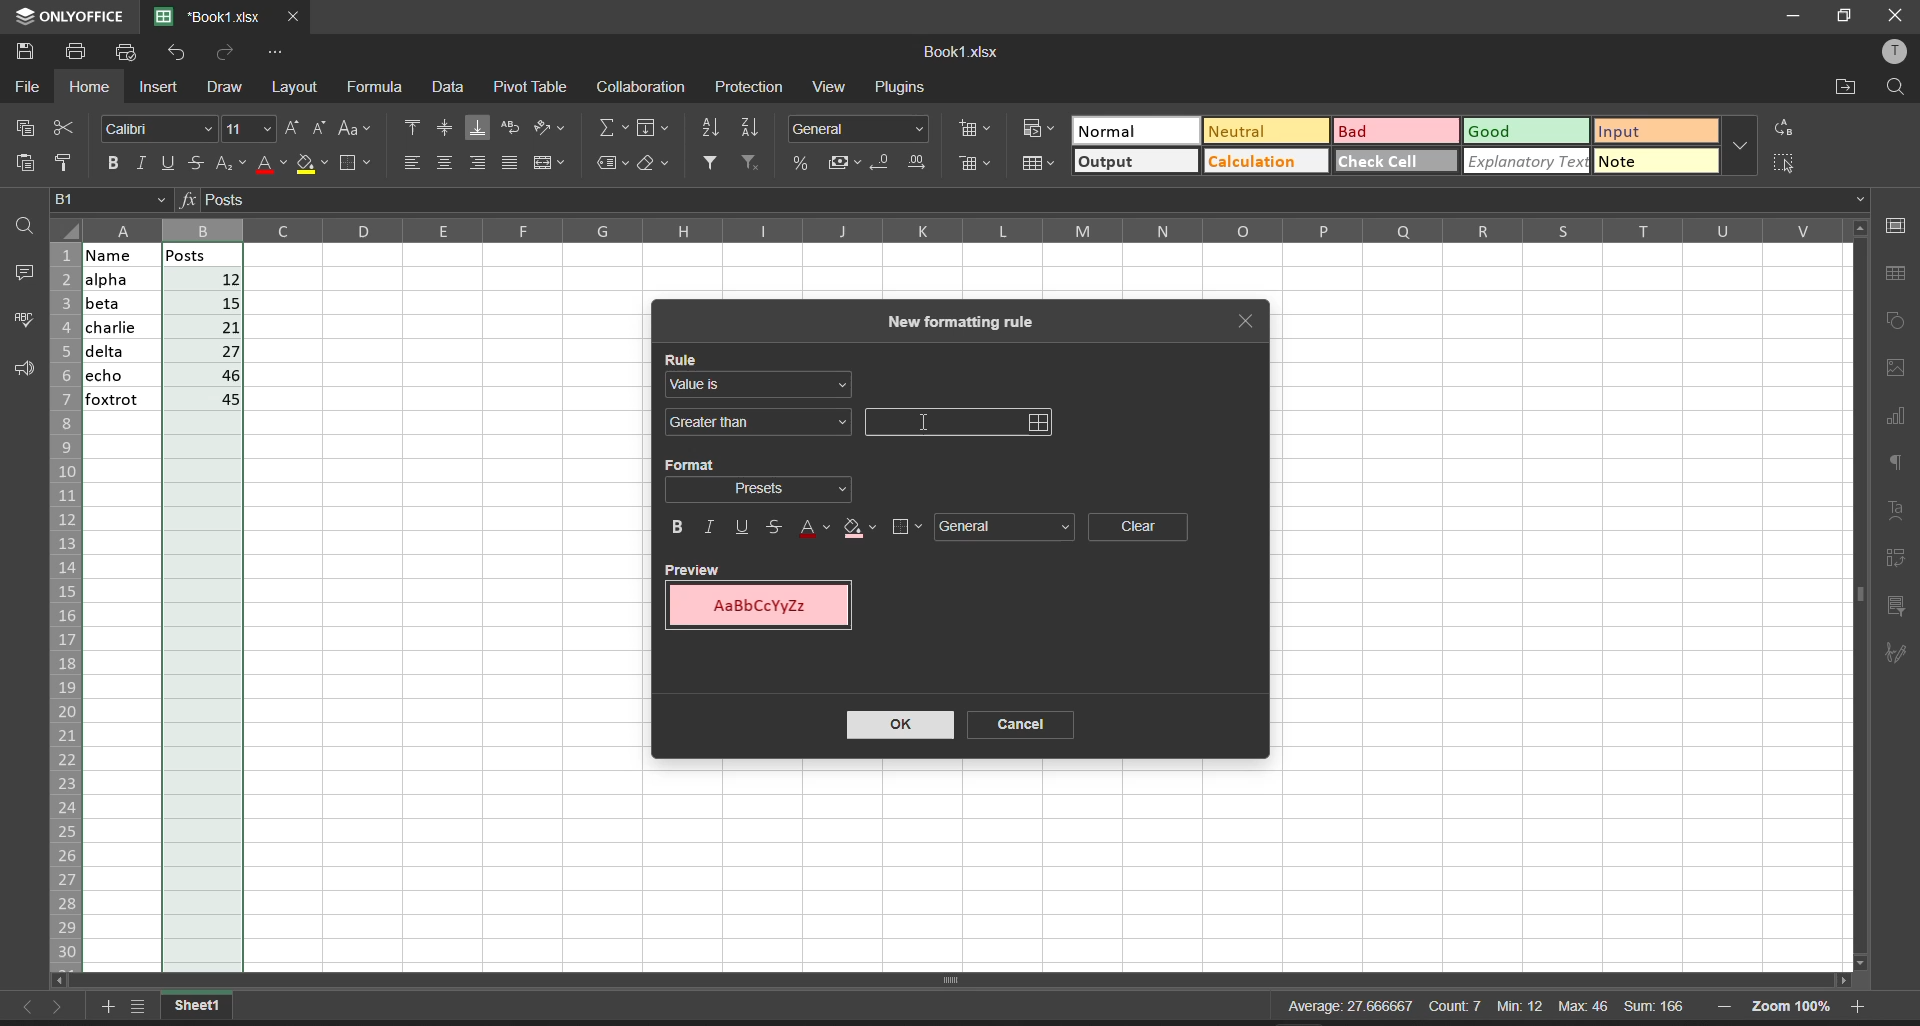 The width and height of the screenshot is (1920, 1026). Describe the element at coordinates (28, 52) in the screenshot. I see `save` at that location.